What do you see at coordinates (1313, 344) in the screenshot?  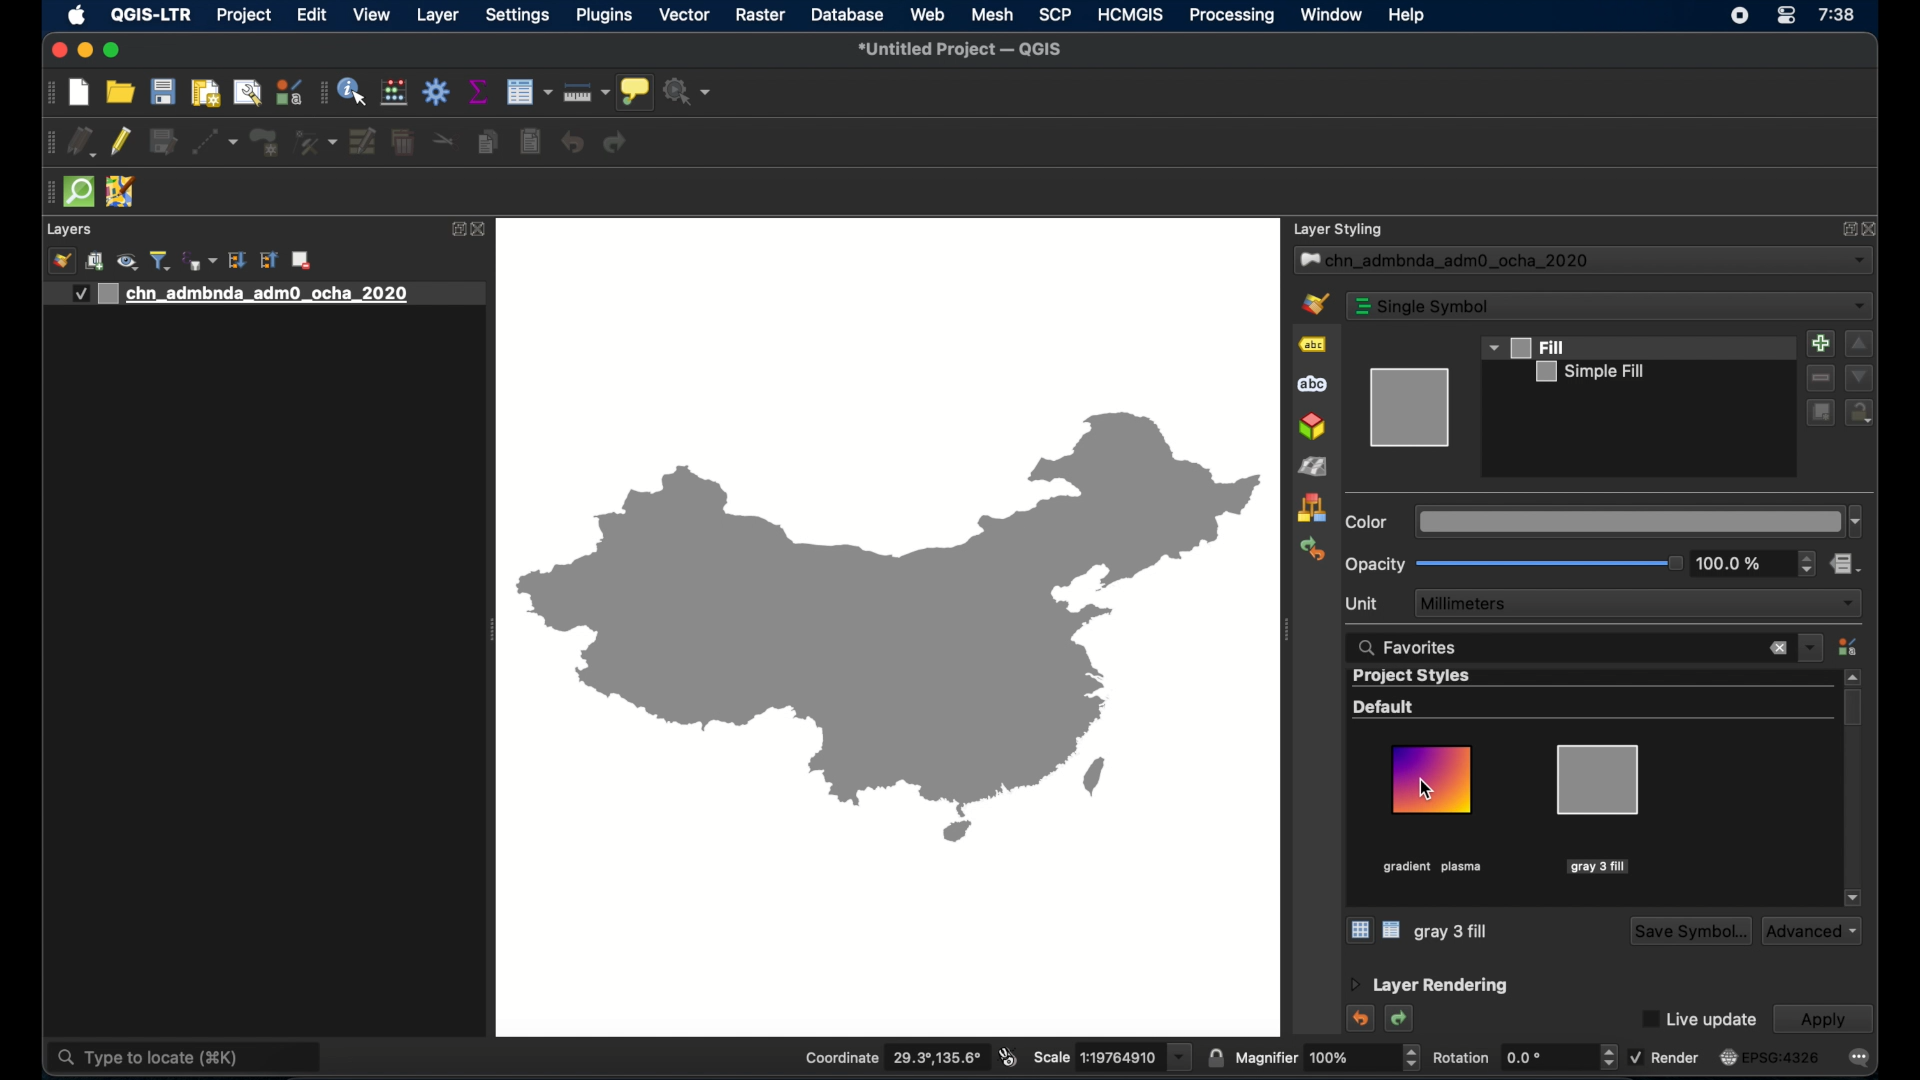 I see `labels` at bounding box center [1313, 344].